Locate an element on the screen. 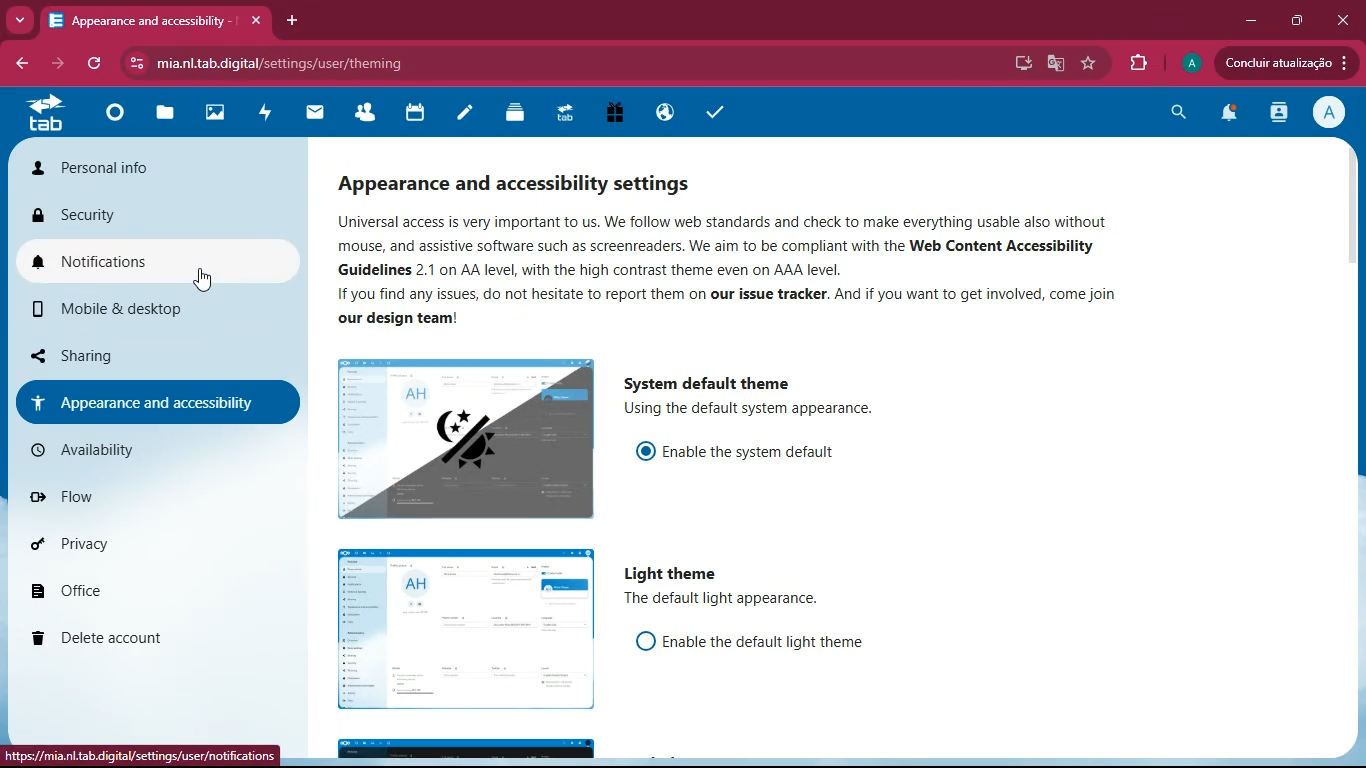  security is located at coordinates (148, 215).